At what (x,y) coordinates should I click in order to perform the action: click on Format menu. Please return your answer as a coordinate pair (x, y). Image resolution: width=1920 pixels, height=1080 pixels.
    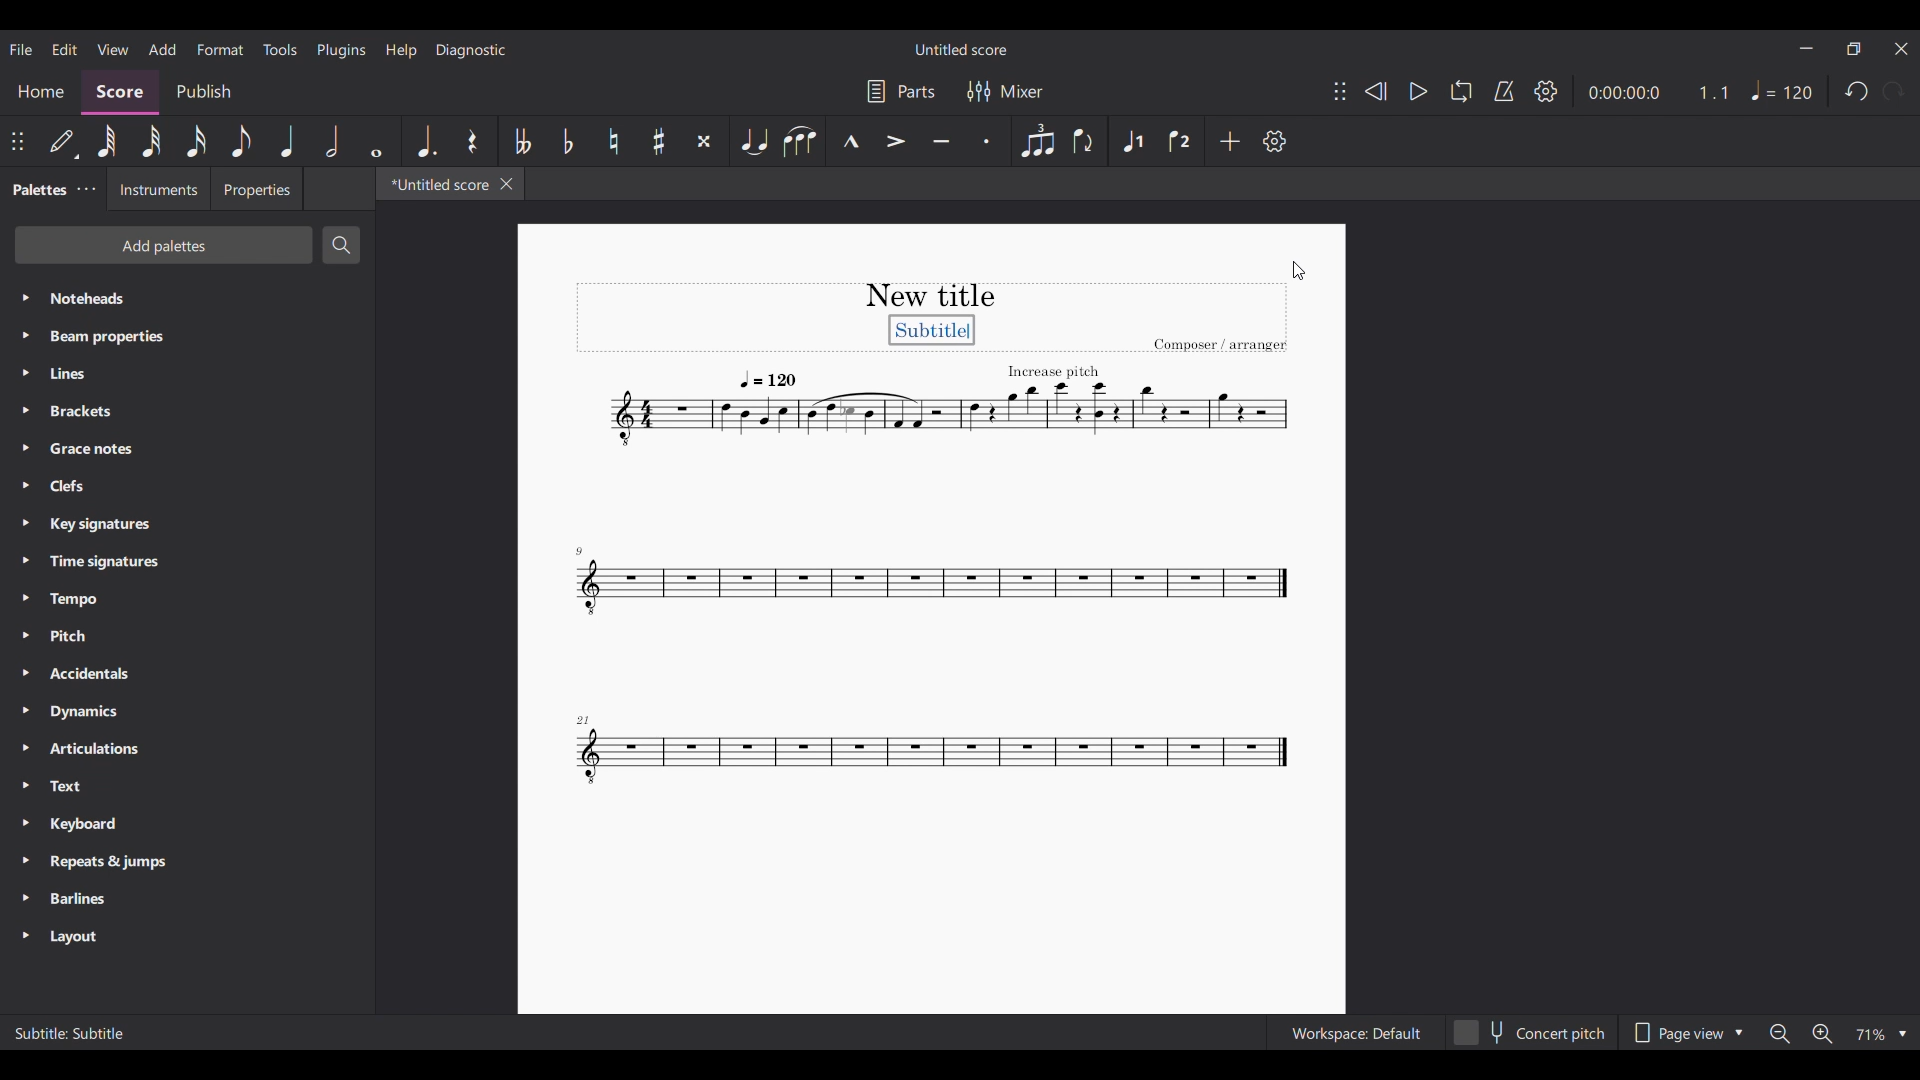
    Looking at the image, I should click on (220, 50).